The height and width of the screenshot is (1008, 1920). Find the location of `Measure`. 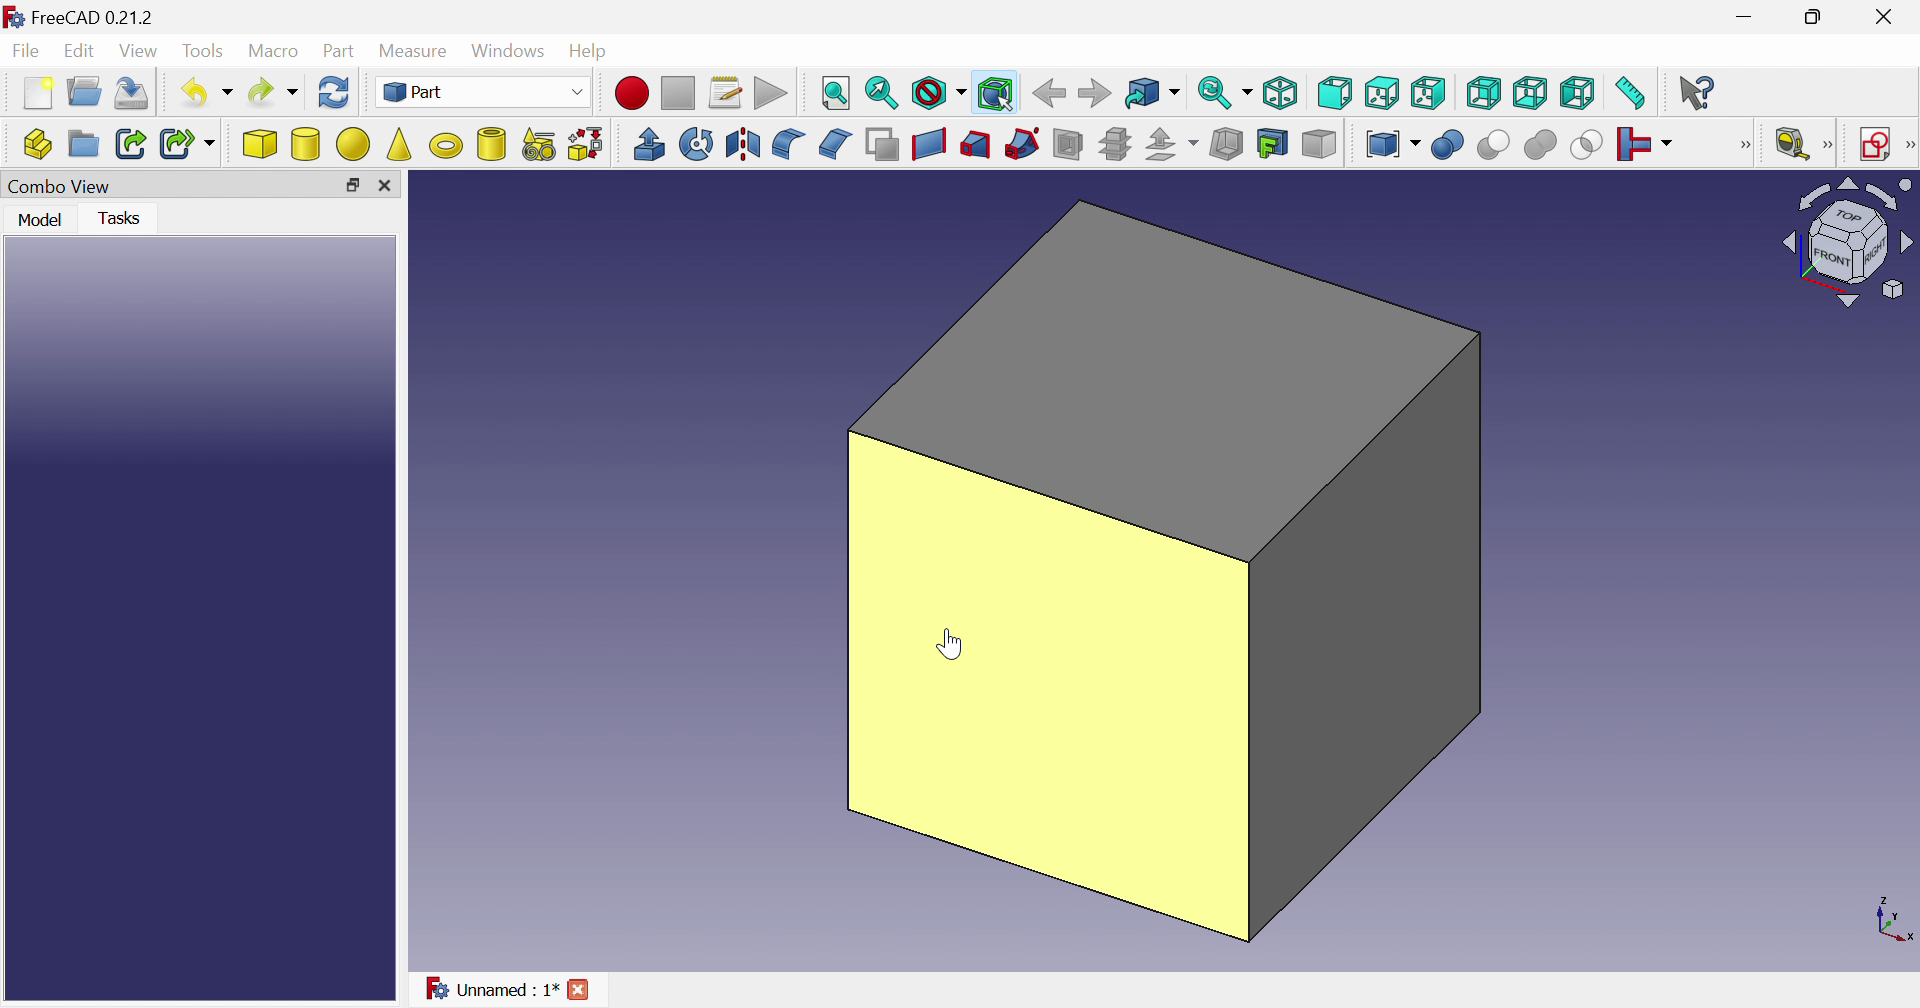

Measure is located at coordinates (1829, 145).